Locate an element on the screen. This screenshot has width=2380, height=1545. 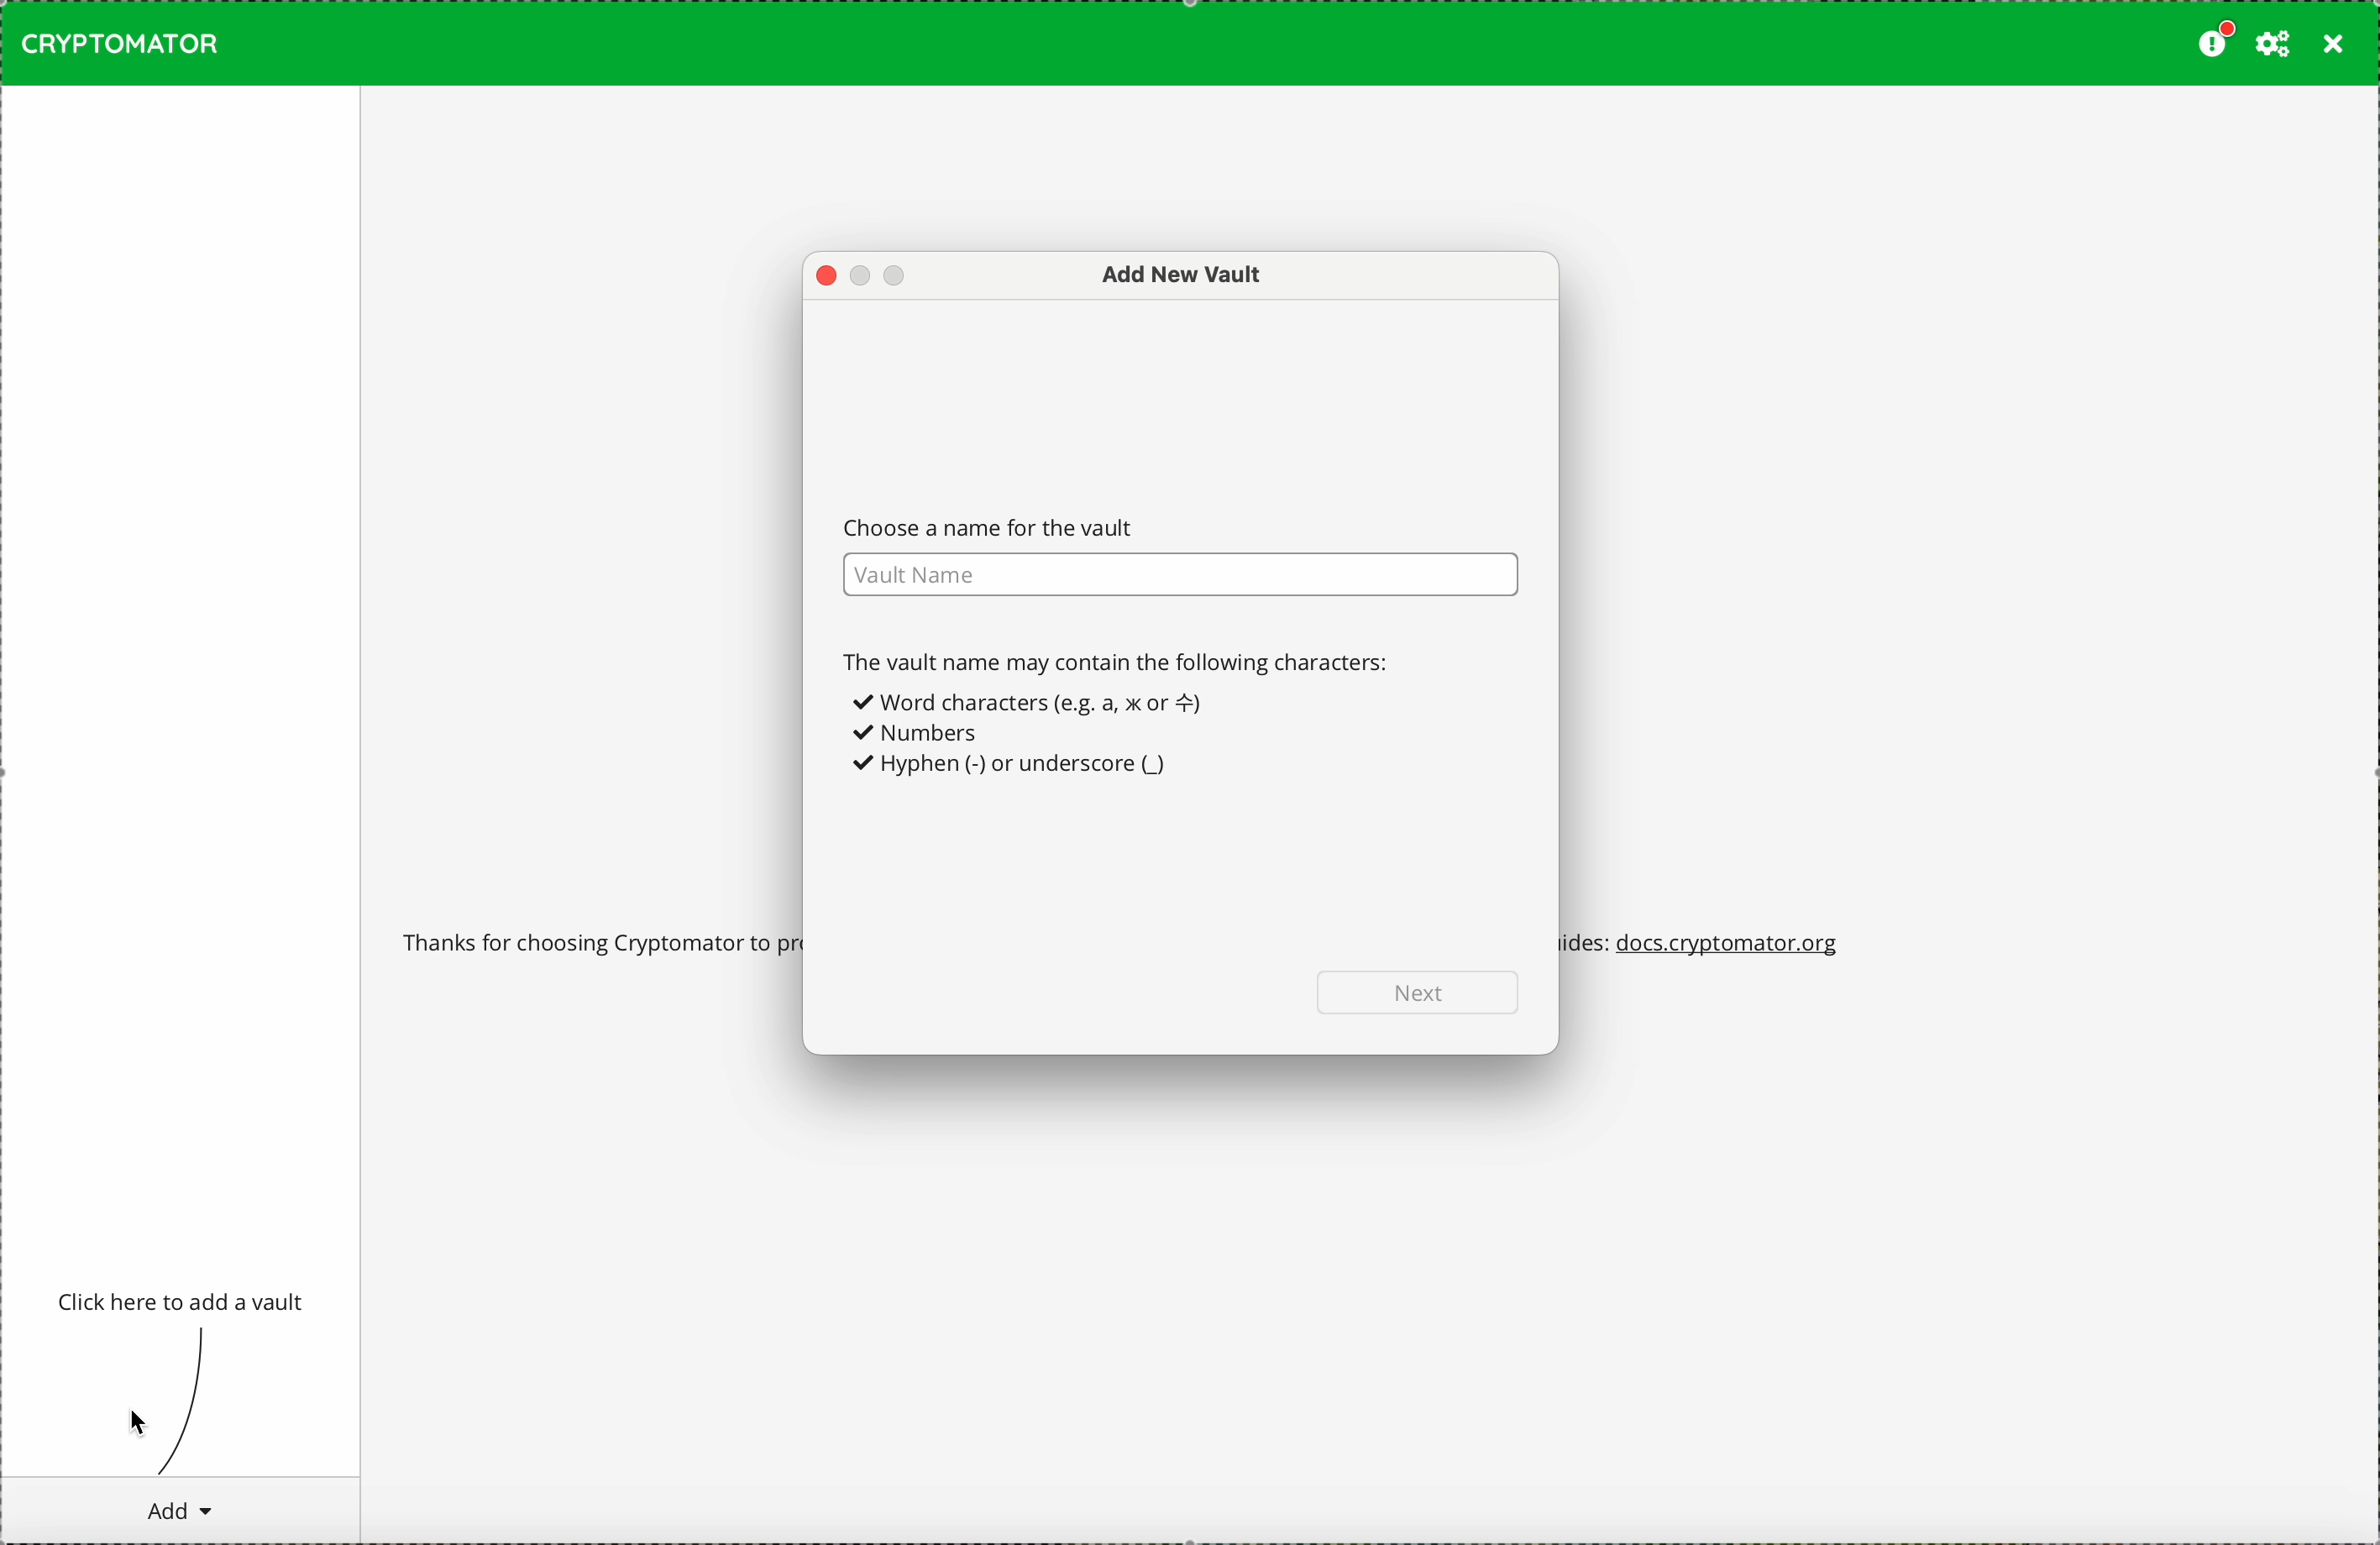
next is located at coordinates (1422, 991).